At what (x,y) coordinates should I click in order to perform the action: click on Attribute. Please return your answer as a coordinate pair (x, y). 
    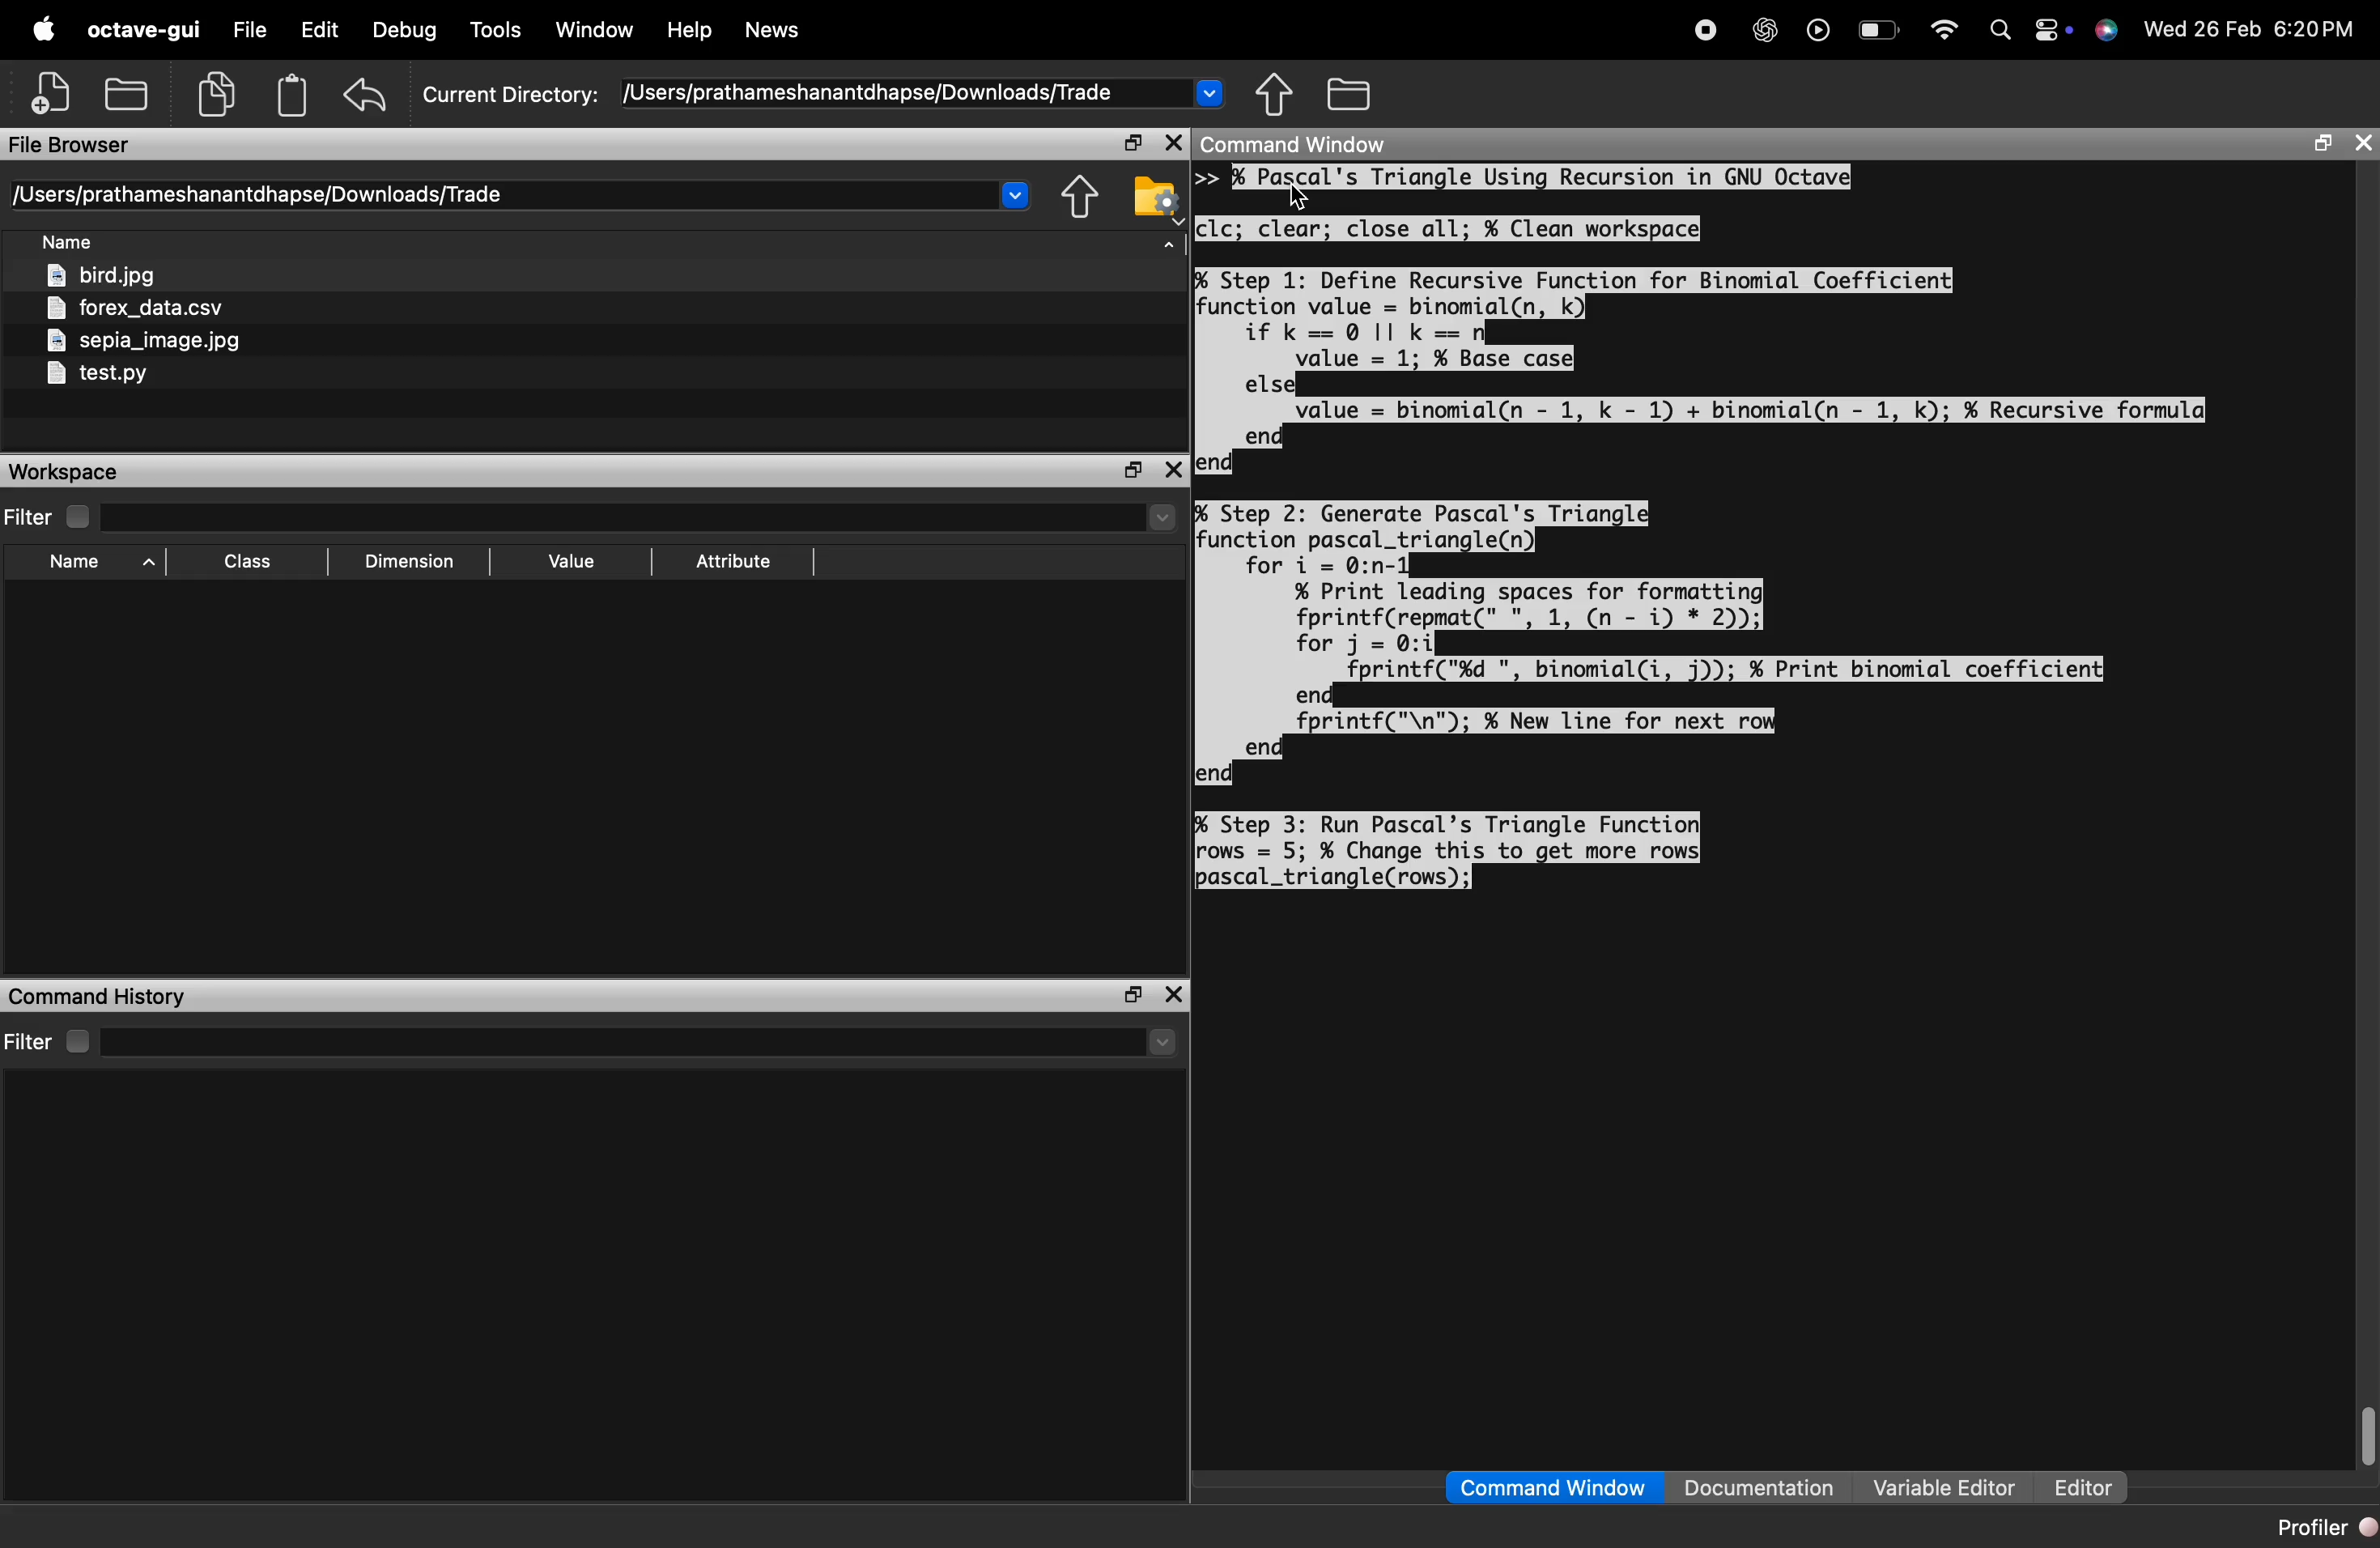
    Looking at the image, I should click on (735, 562).